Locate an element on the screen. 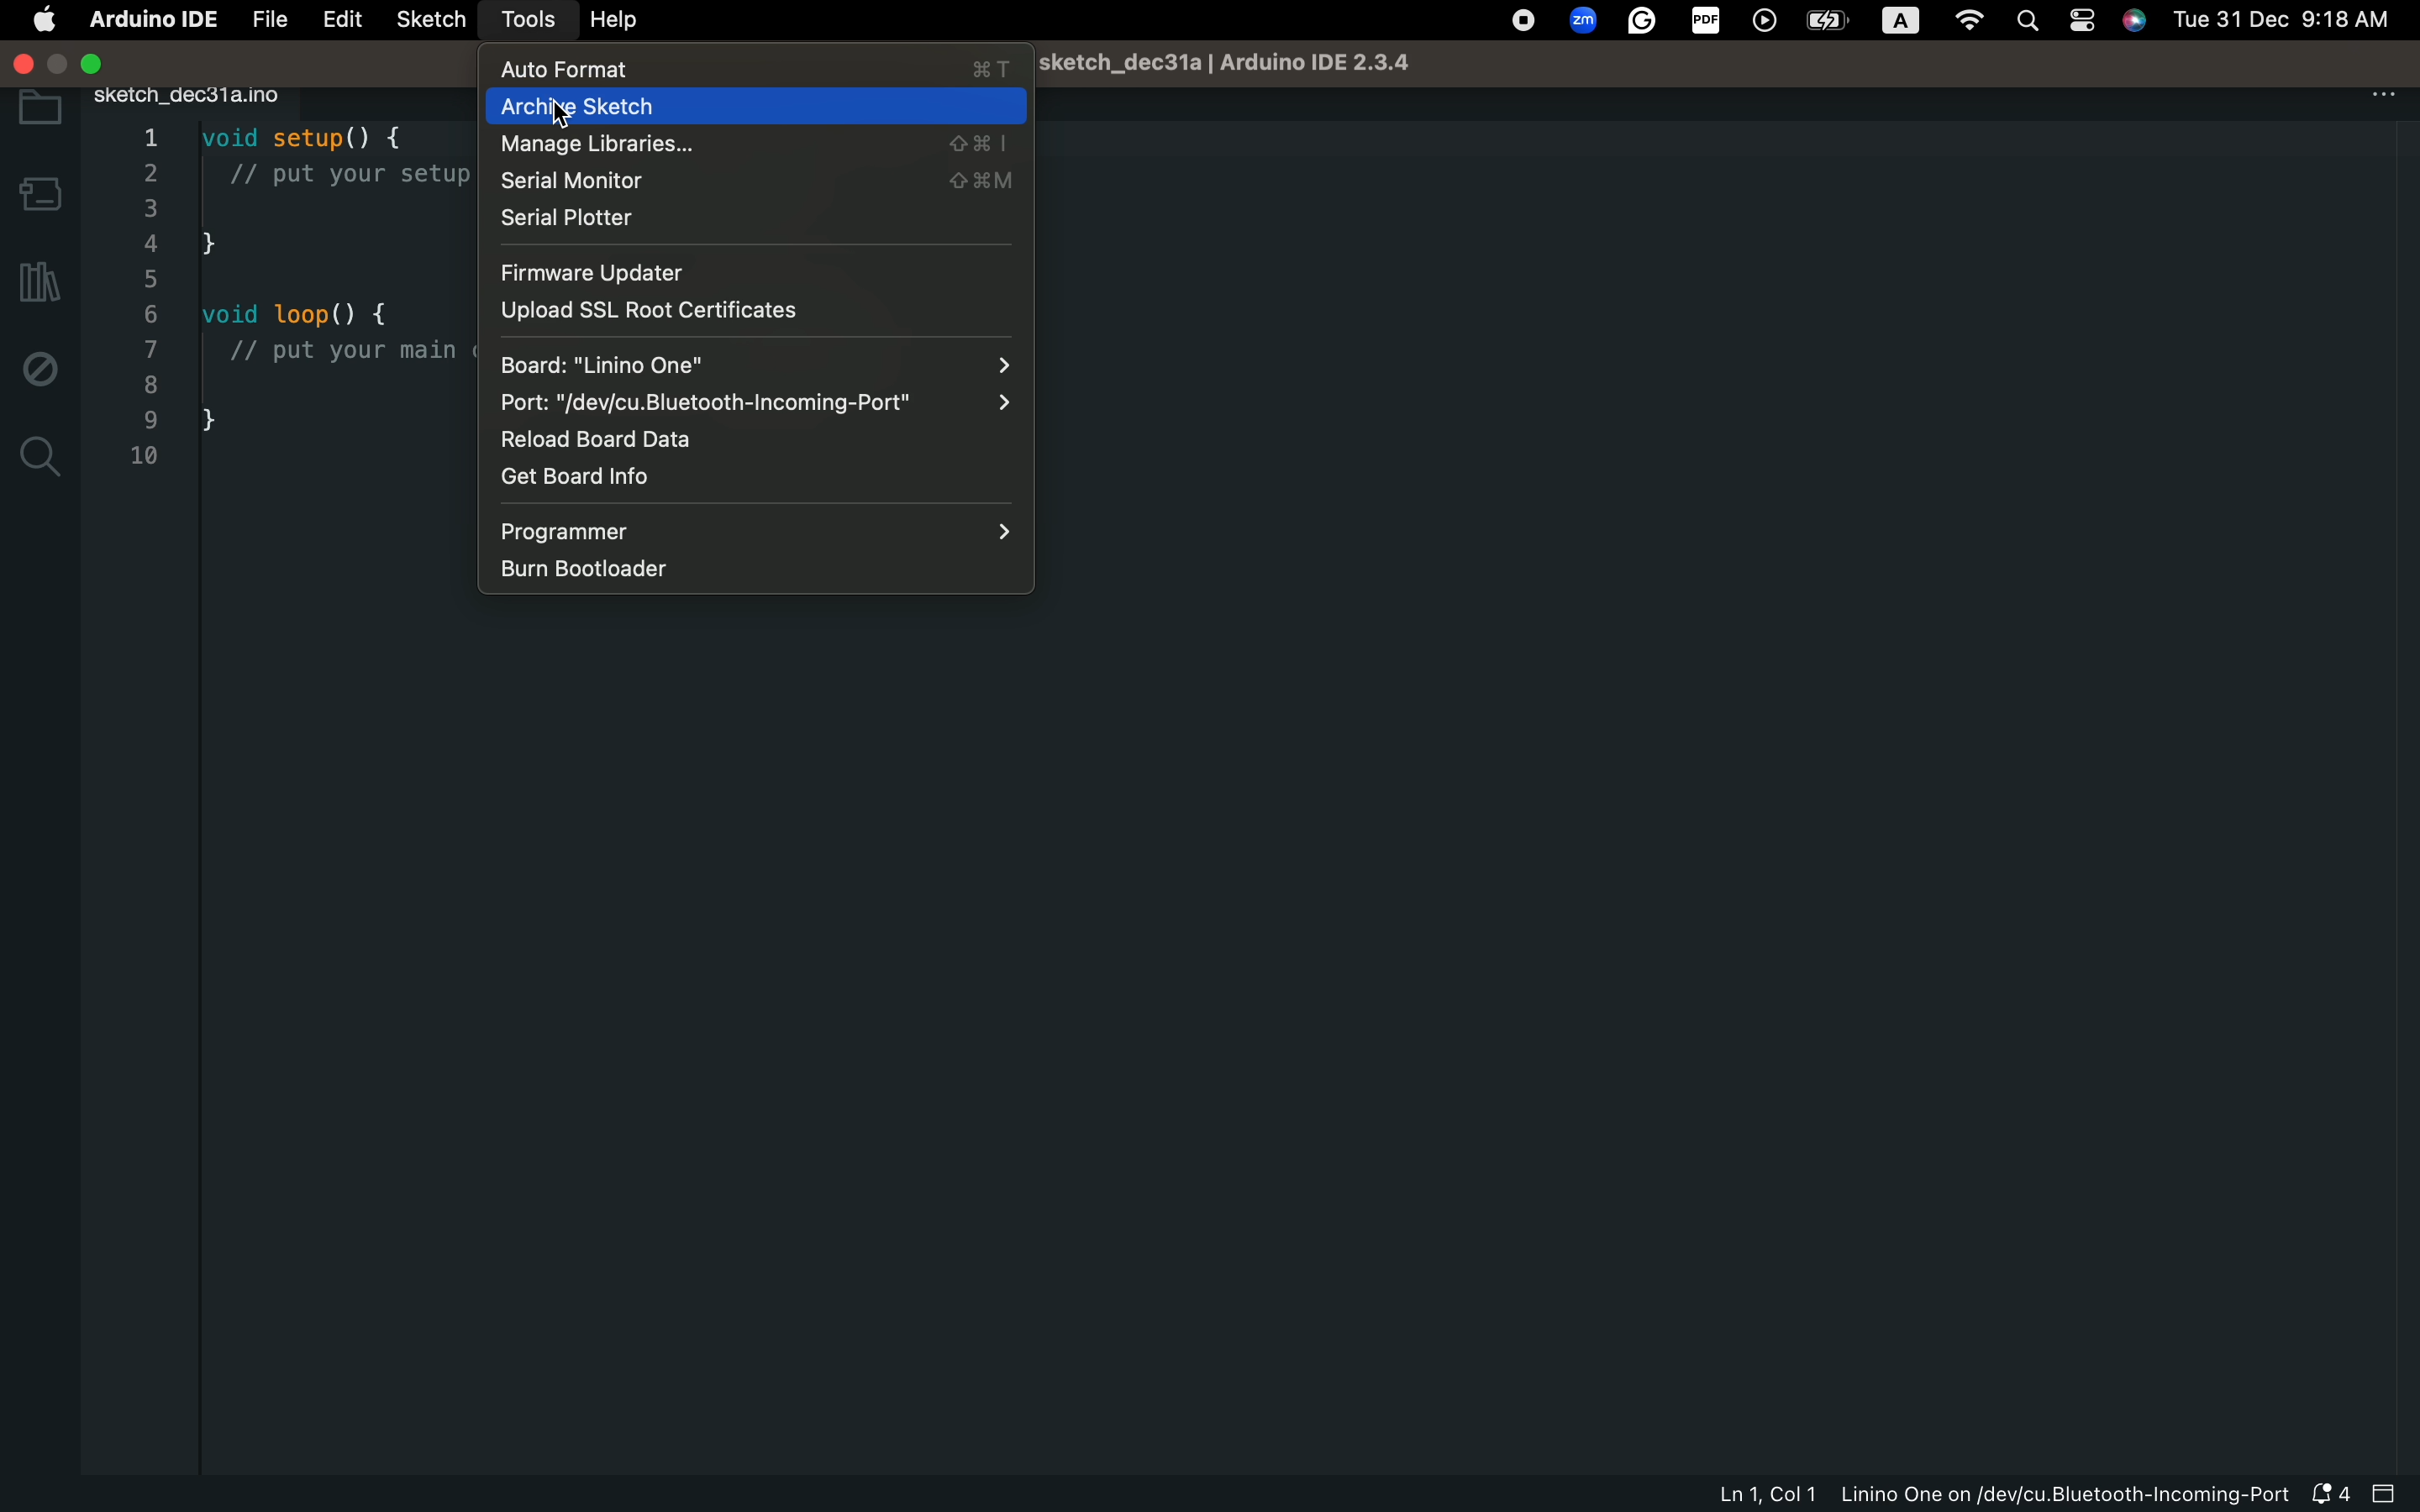  wifi is located at coordinates (1969, 24).